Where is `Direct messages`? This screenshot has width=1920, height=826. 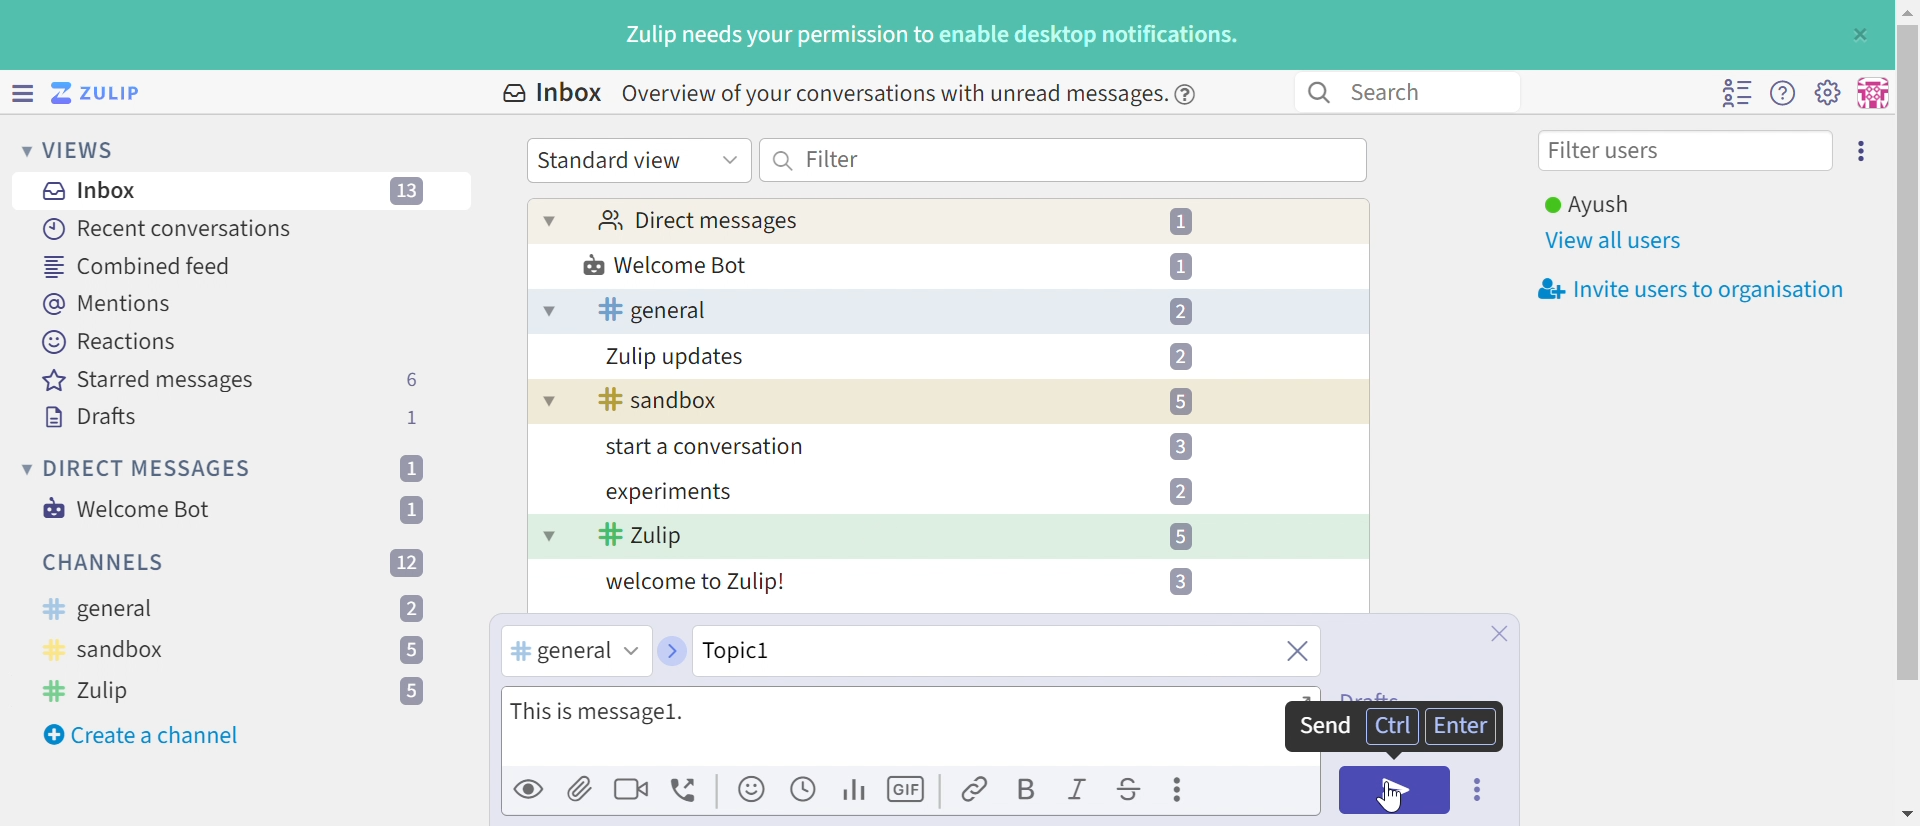
Direct messages is located at coordinates (697, 222).